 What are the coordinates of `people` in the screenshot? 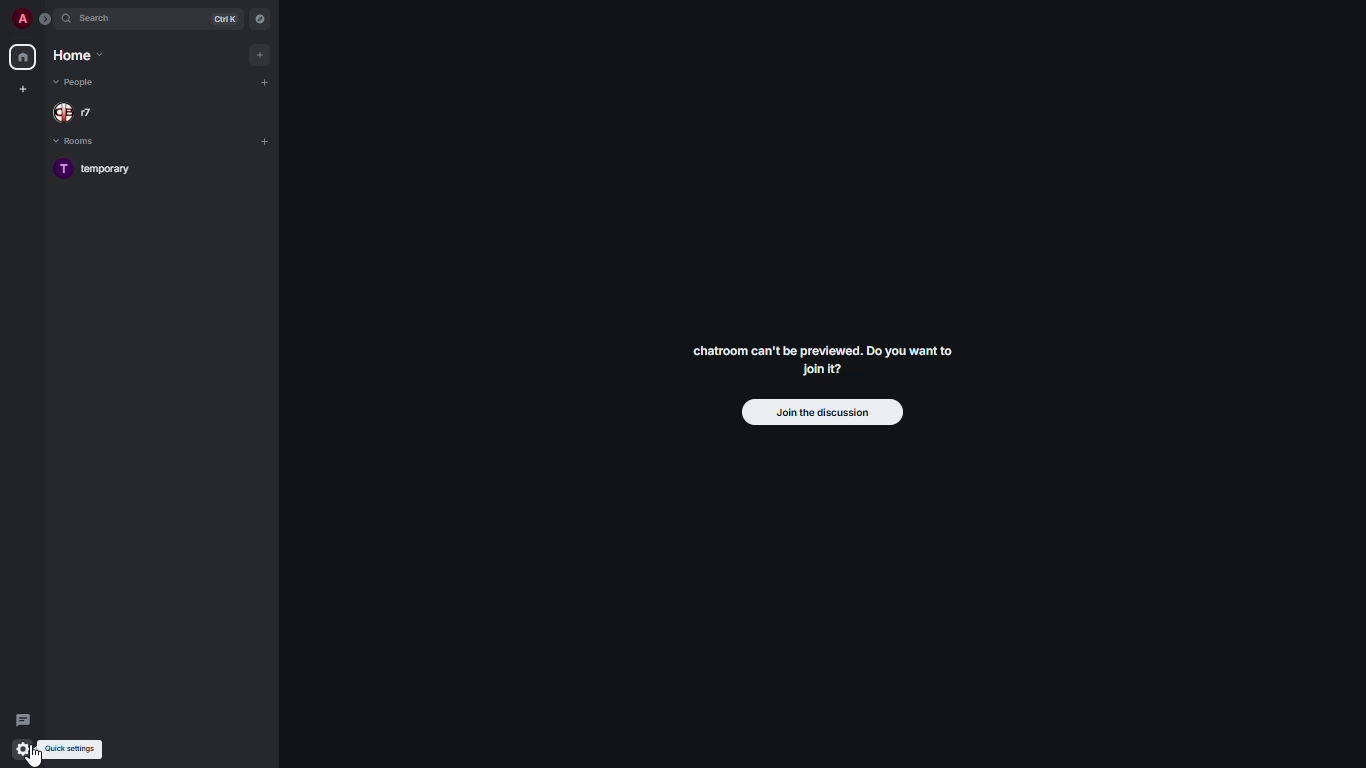 It's located at (80, 83).